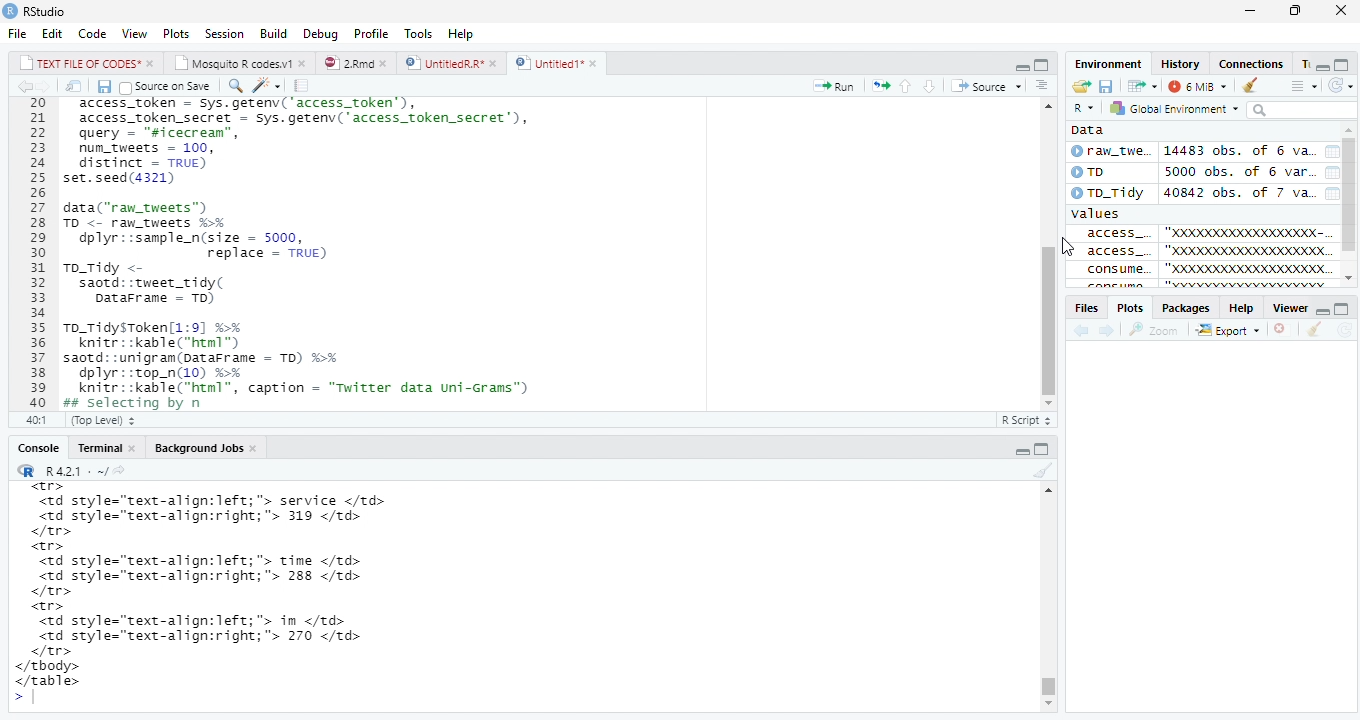  What do you see at coordinates (318, 34) in the screenshot?
I see `Debug` at bounding box center [318, 34].